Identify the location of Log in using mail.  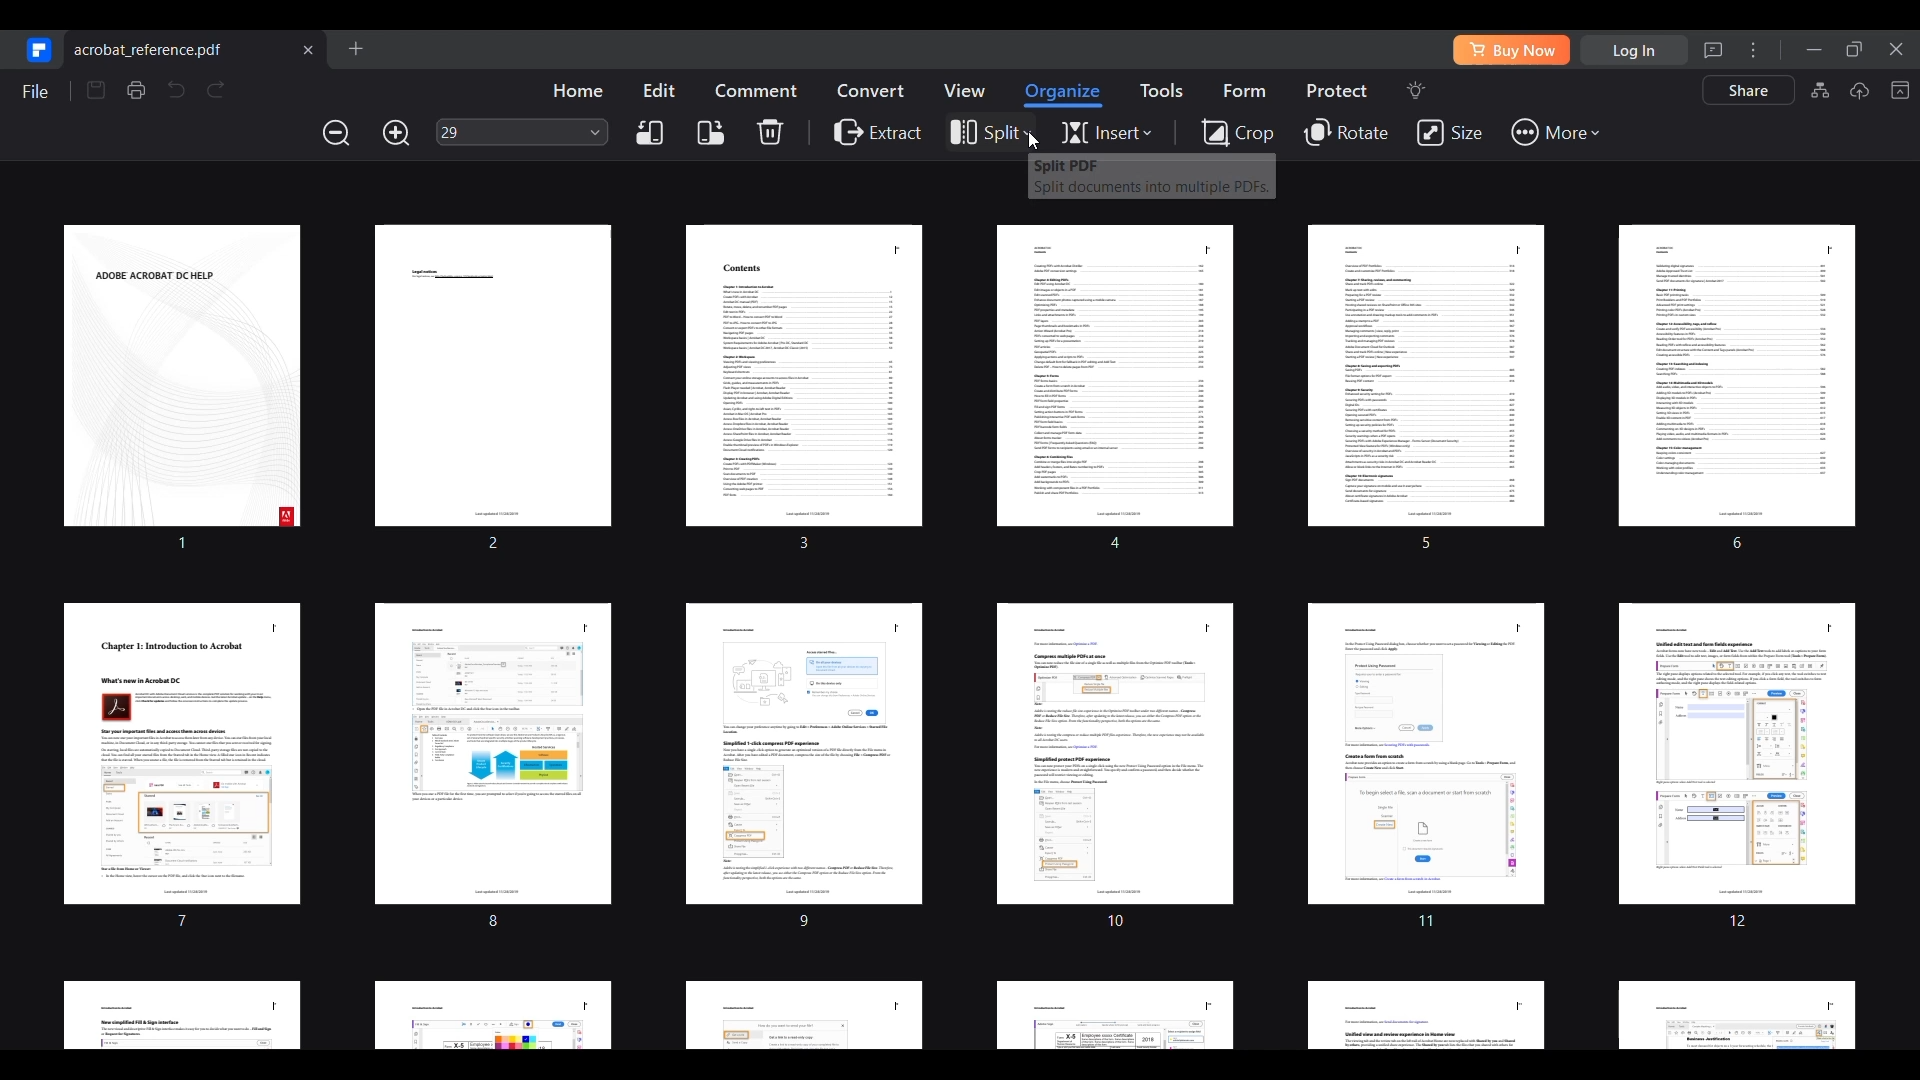
(1634, 50).